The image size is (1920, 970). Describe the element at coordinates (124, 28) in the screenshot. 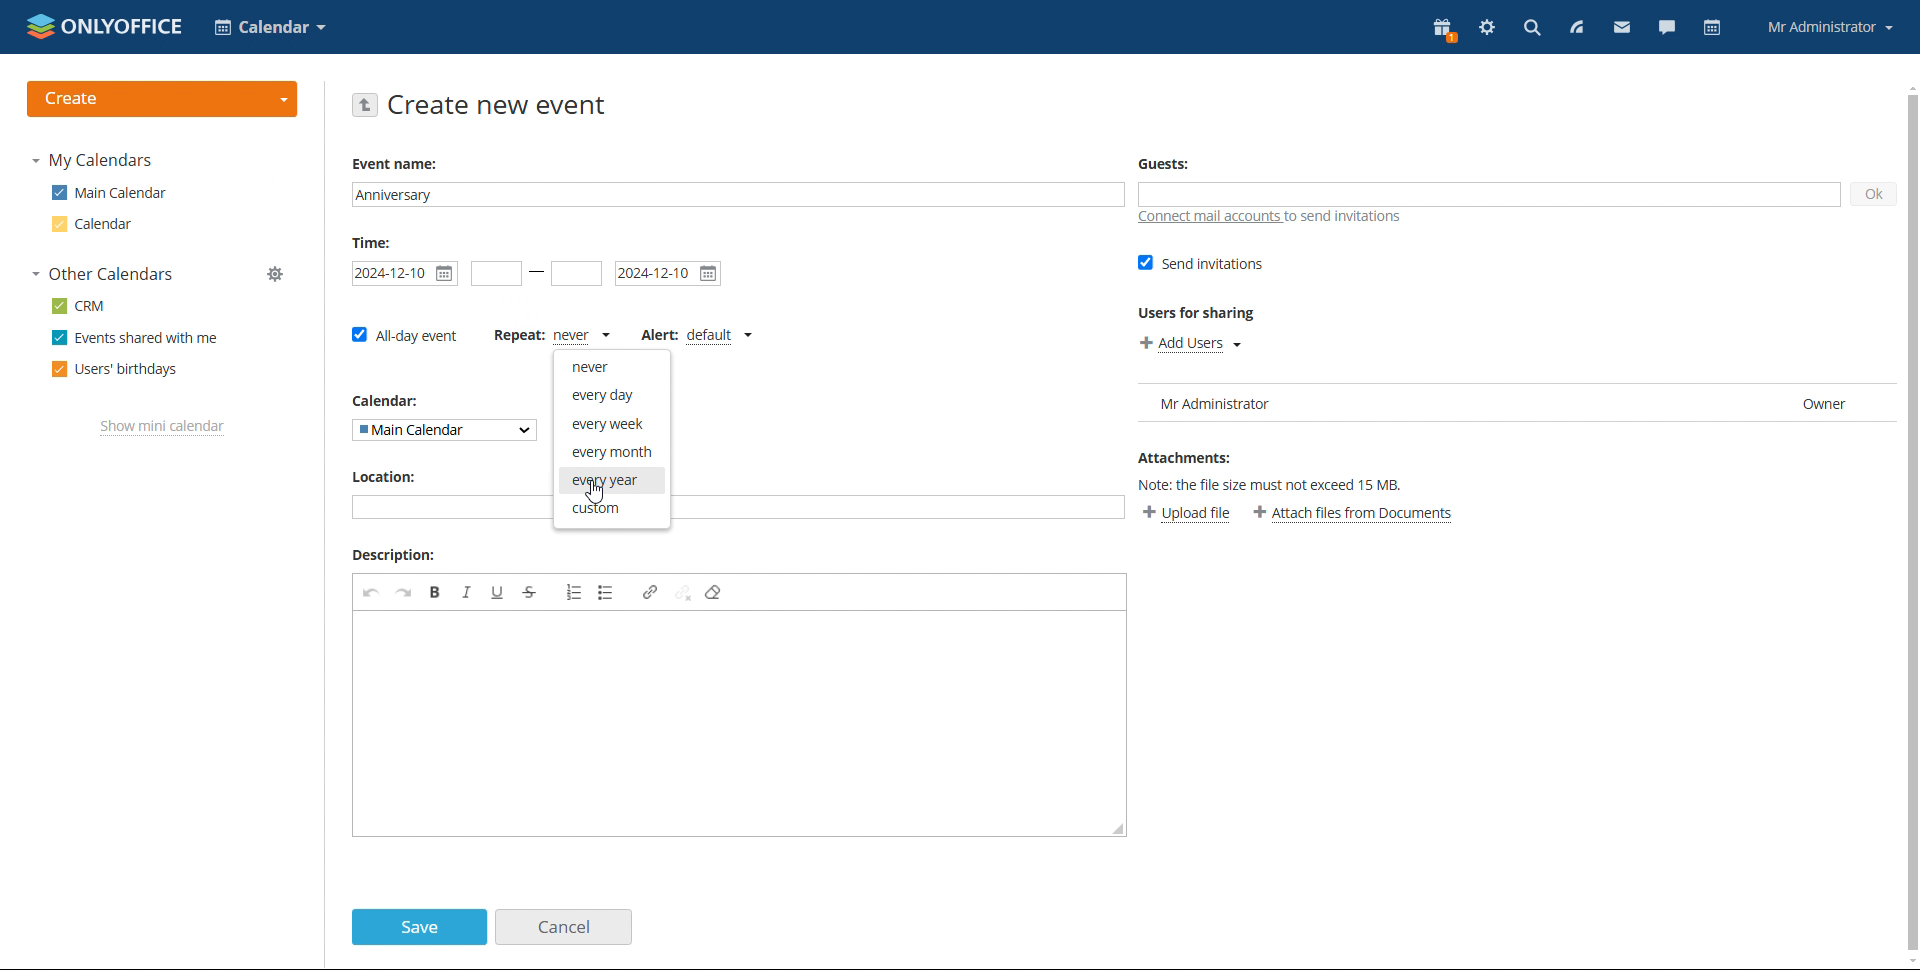

I see `onlyoffice` at that location.